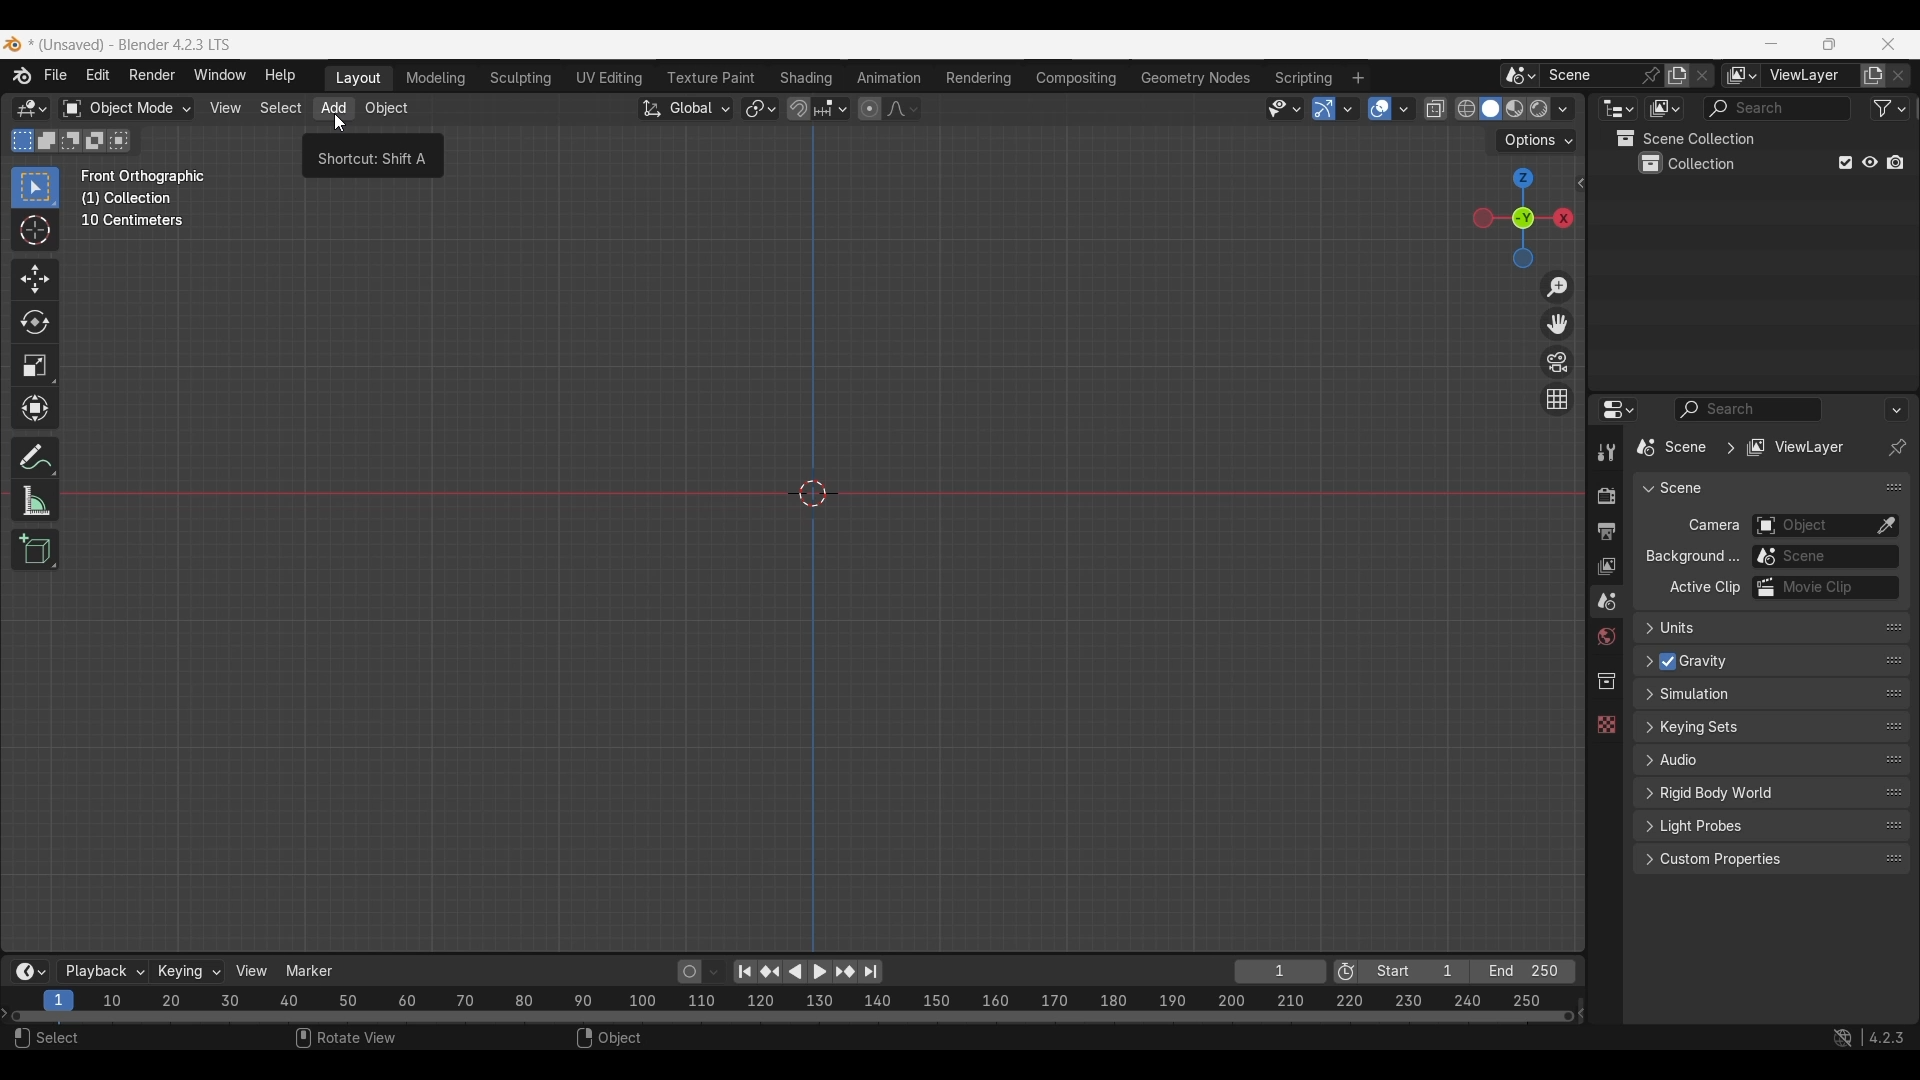  Describe the element at coordinates (126, 109) in the screenshot. I see `Sets the object interaction mode` at that location.